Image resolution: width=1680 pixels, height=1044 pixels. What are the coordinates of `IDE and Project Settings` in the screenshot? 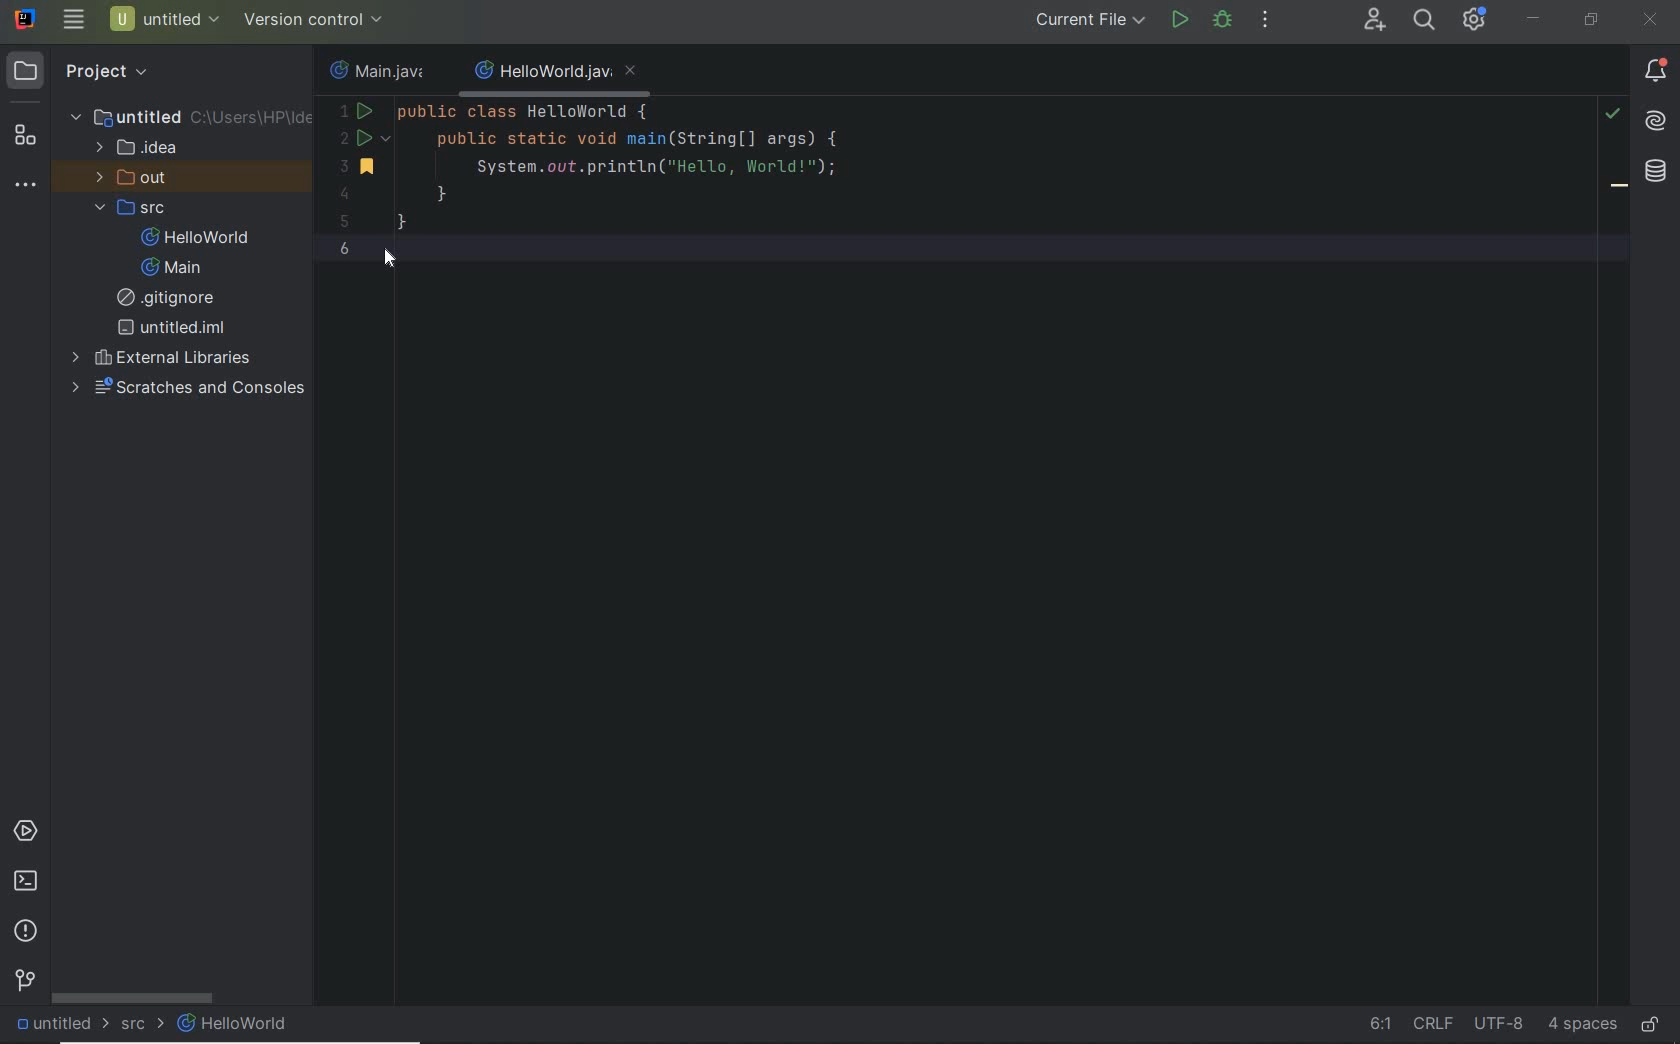 It's located at (1472, 19).